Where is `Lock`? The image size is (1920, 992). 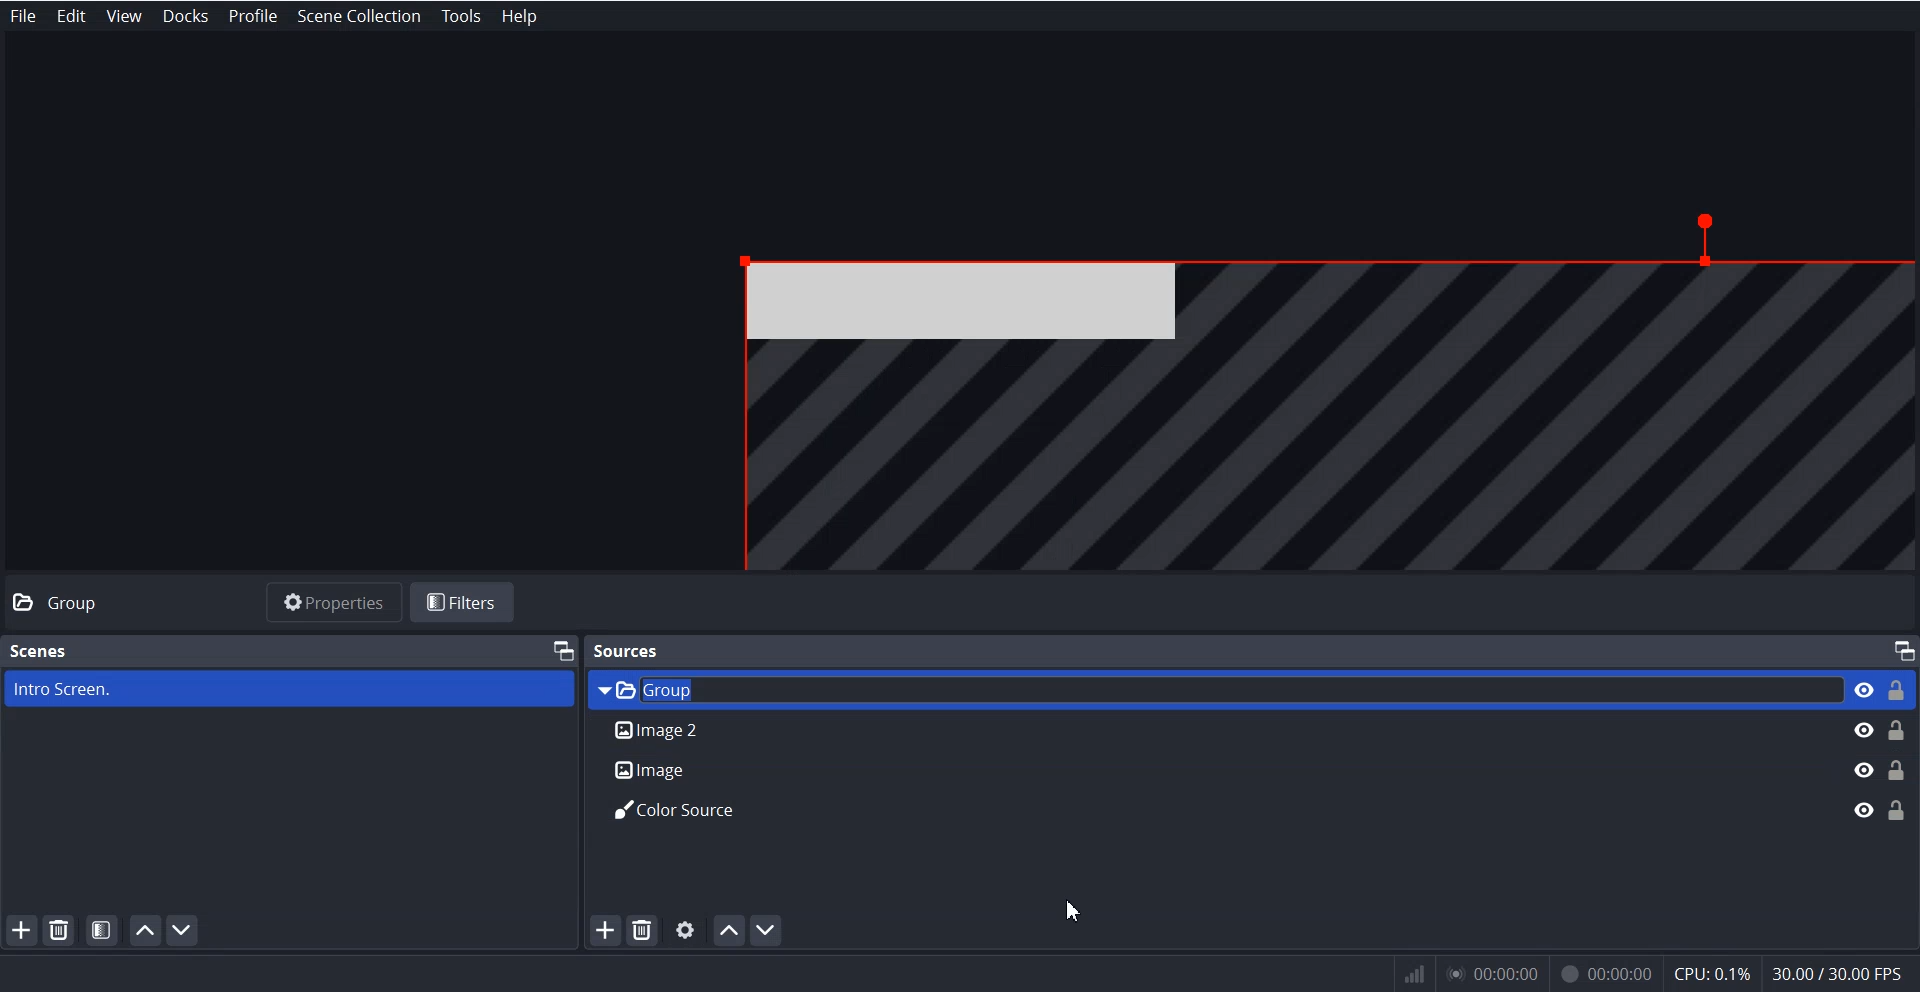 Lock is located at coordinates (1896, 750).